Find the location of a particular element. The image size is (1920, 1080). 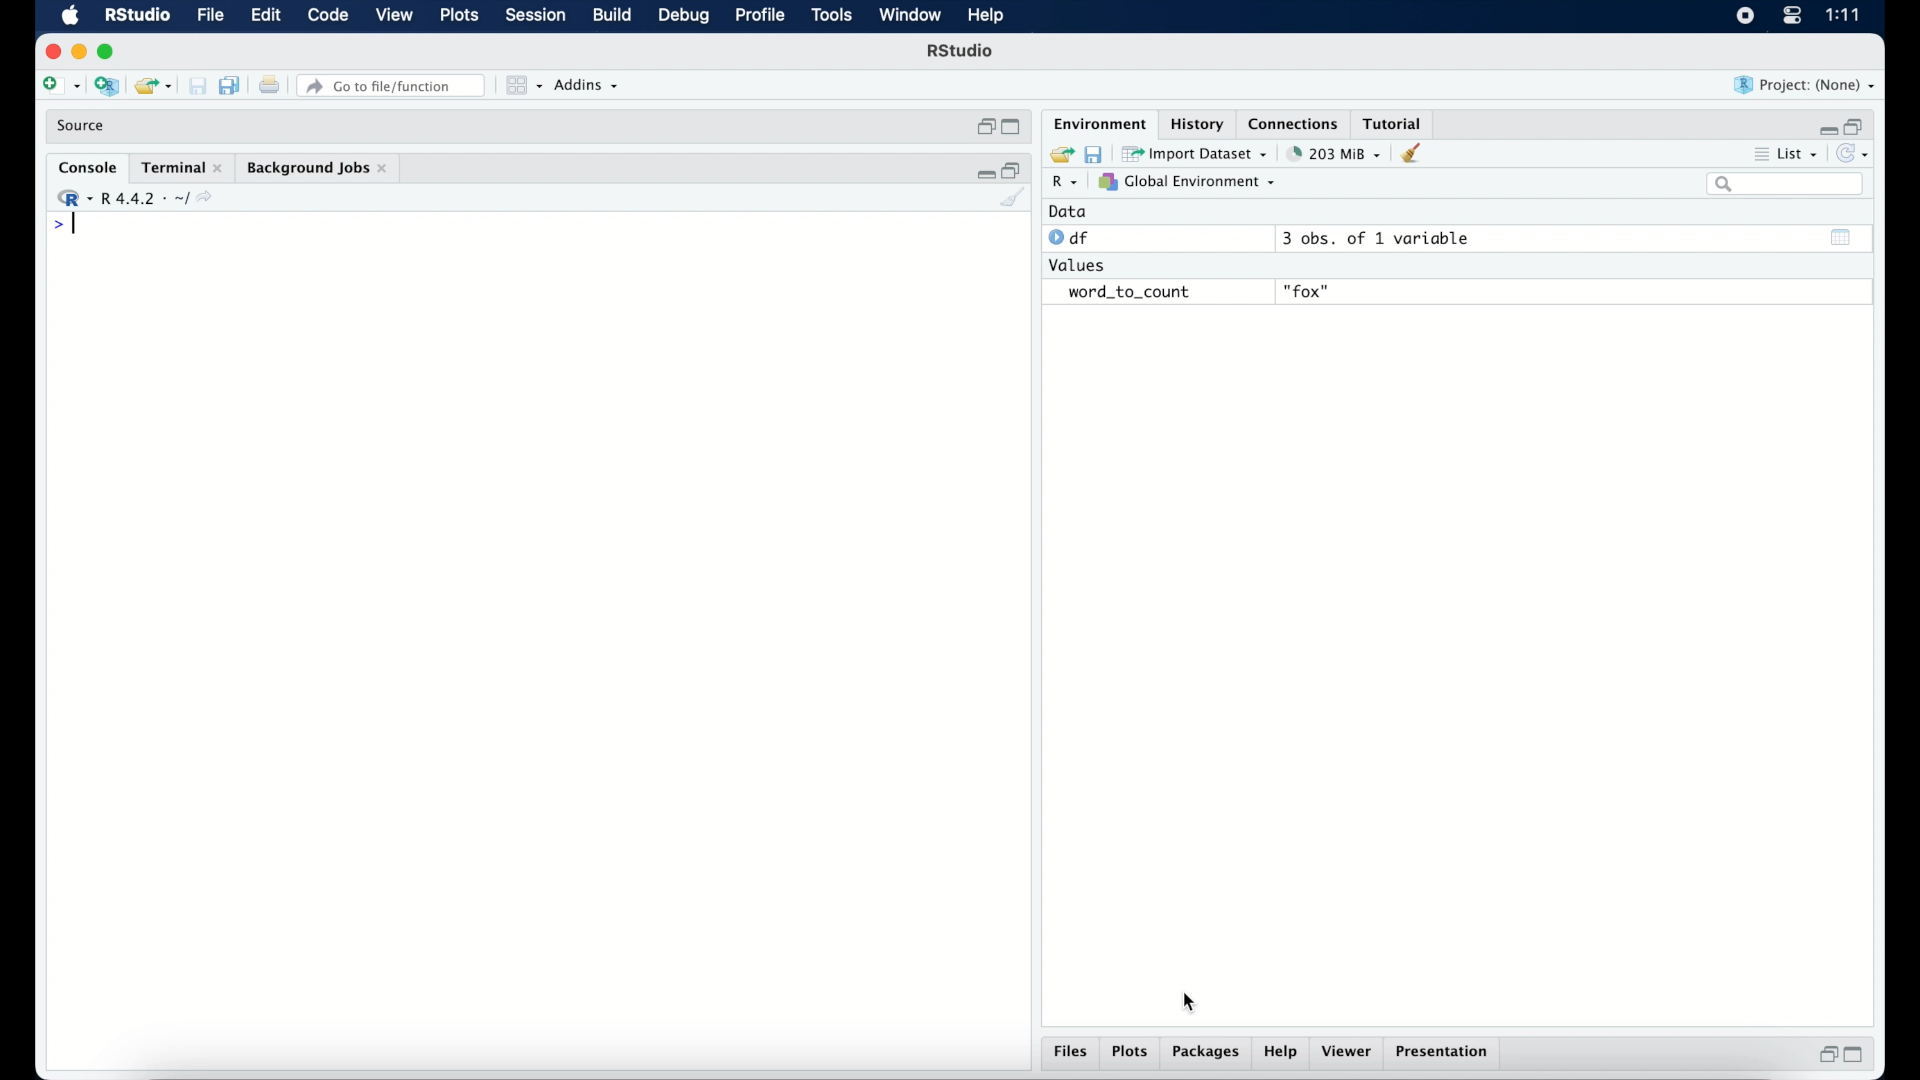

tutorial is located at coordinates (1393, 121).